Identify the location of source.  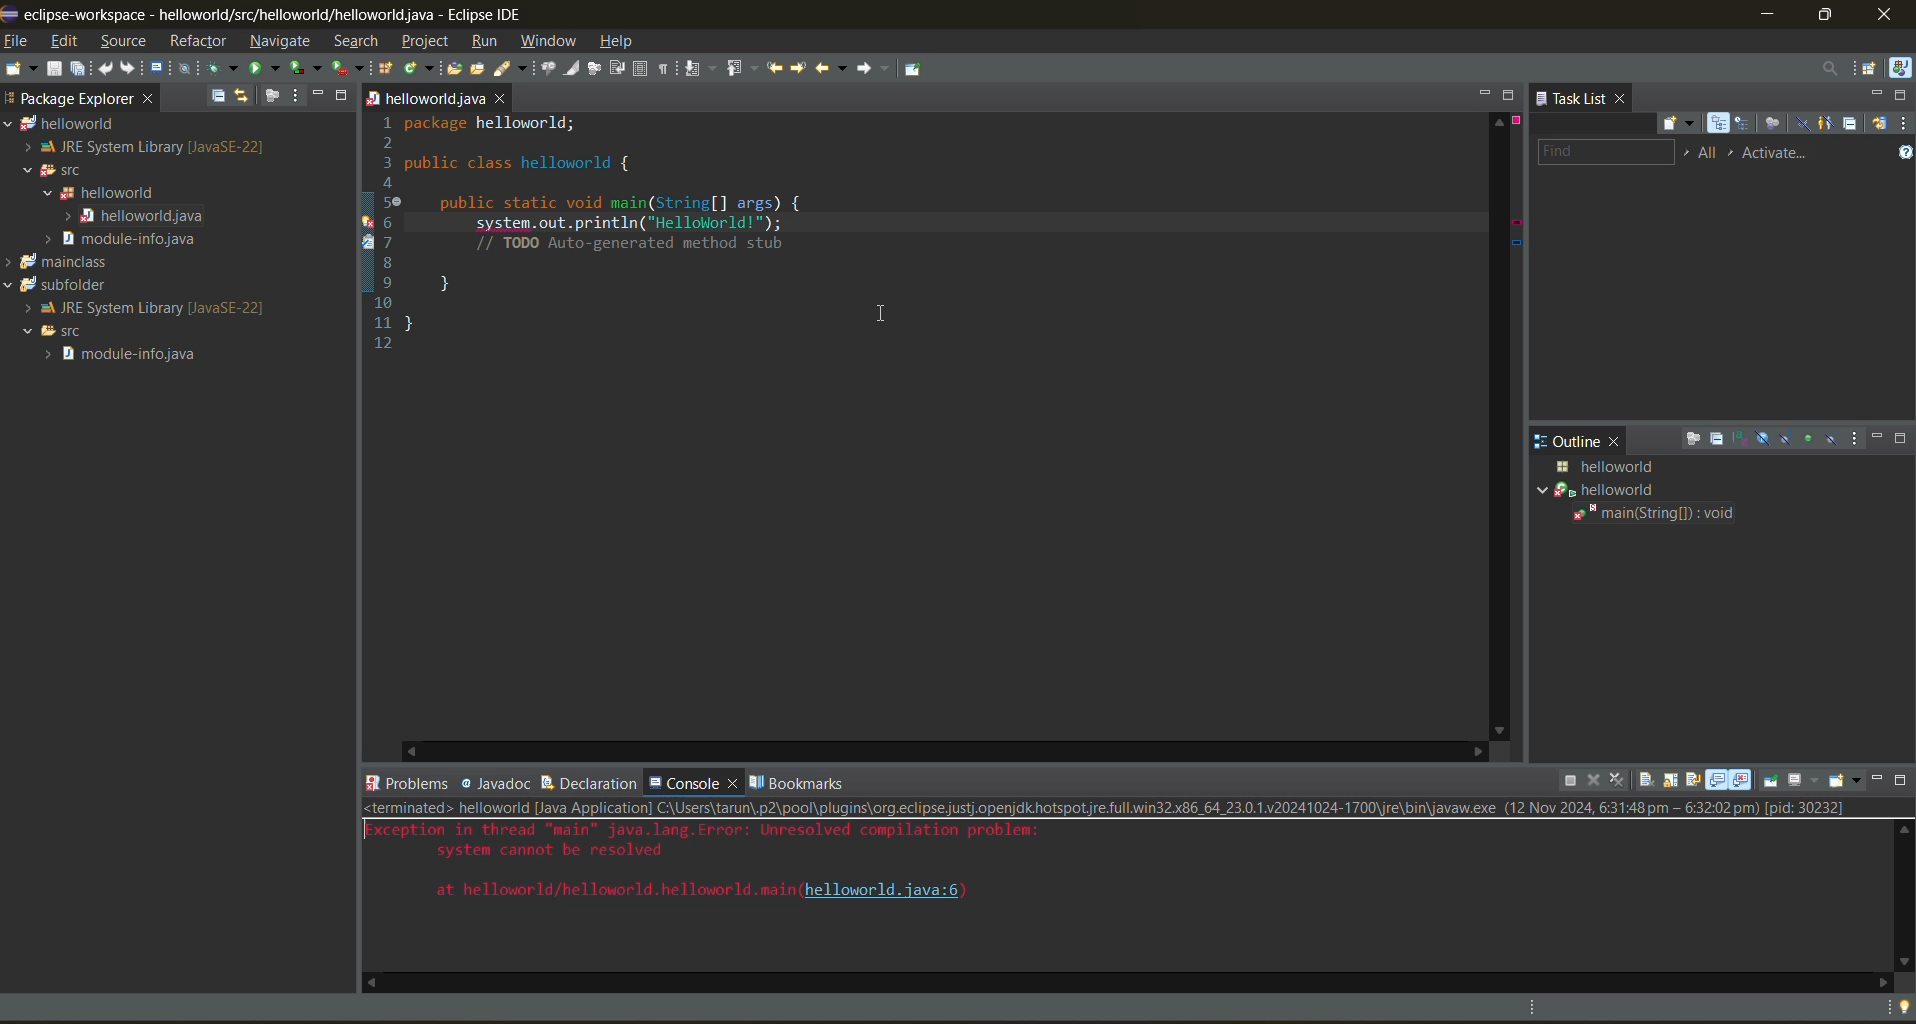
(126, 43).